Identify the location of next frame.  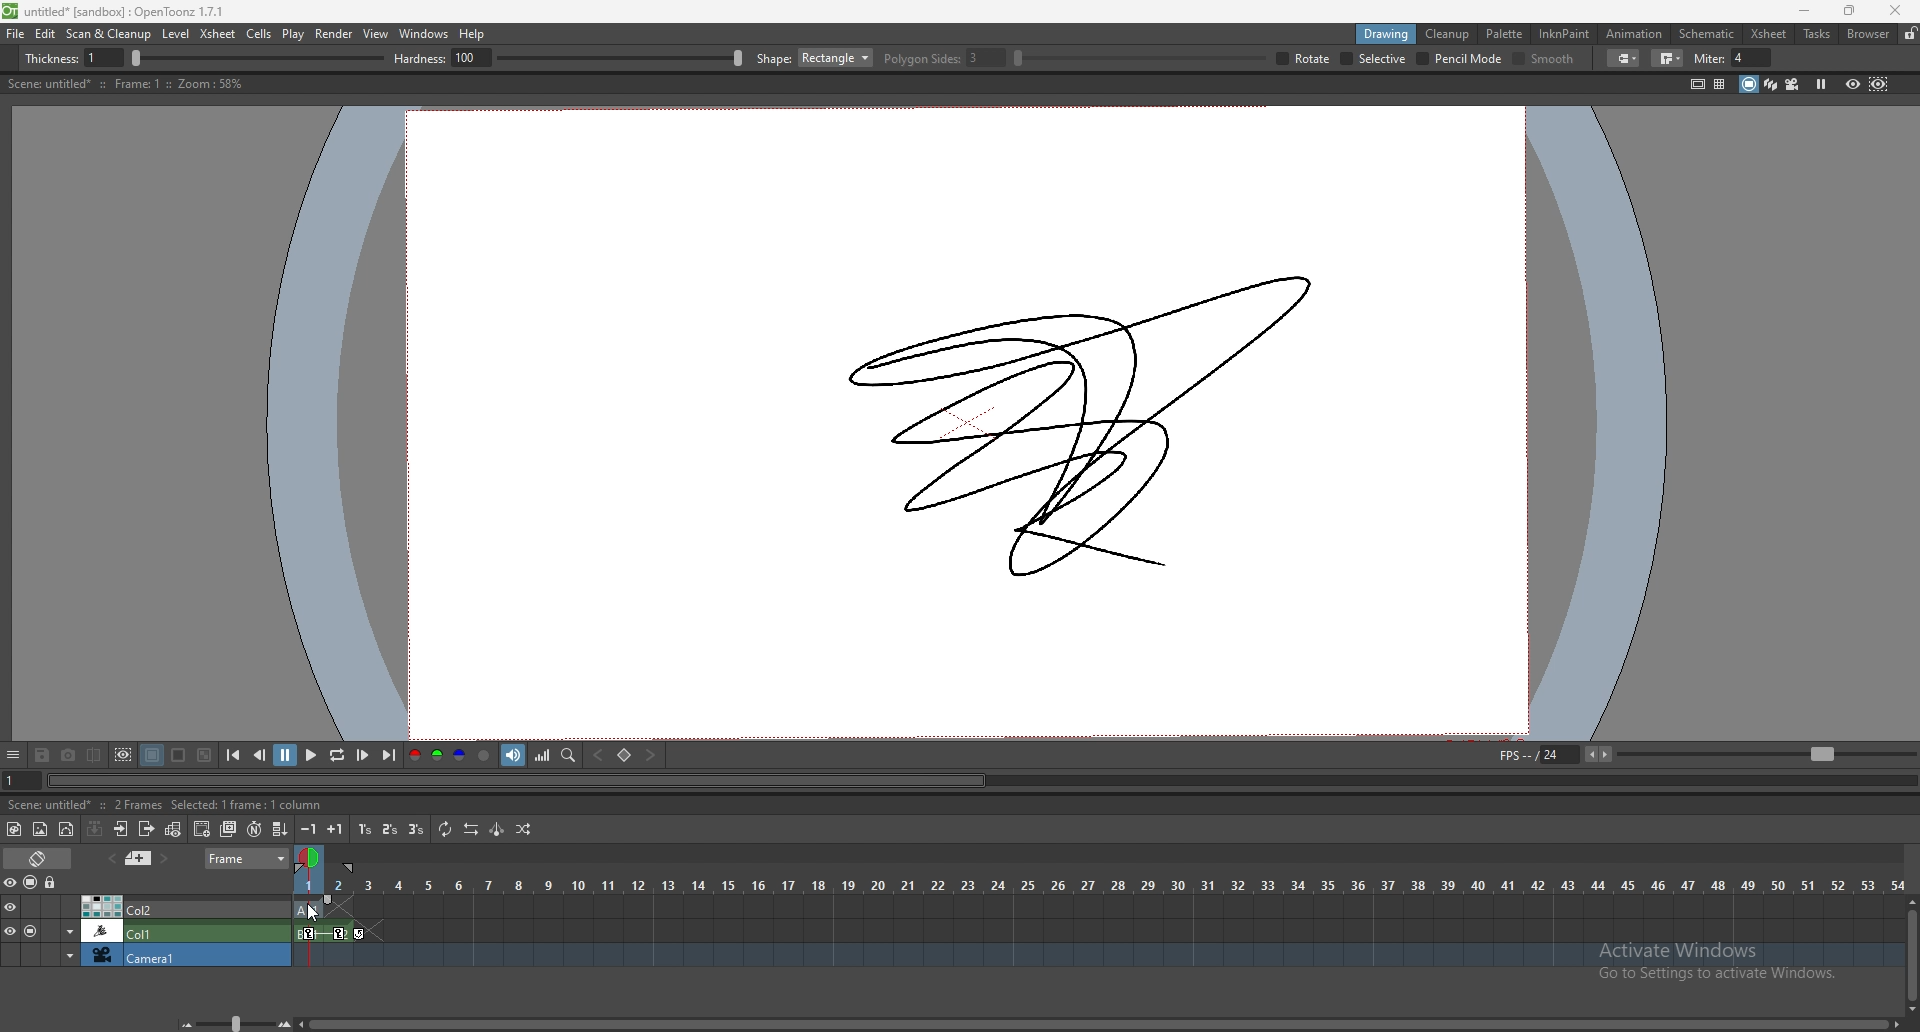
(364, 755).